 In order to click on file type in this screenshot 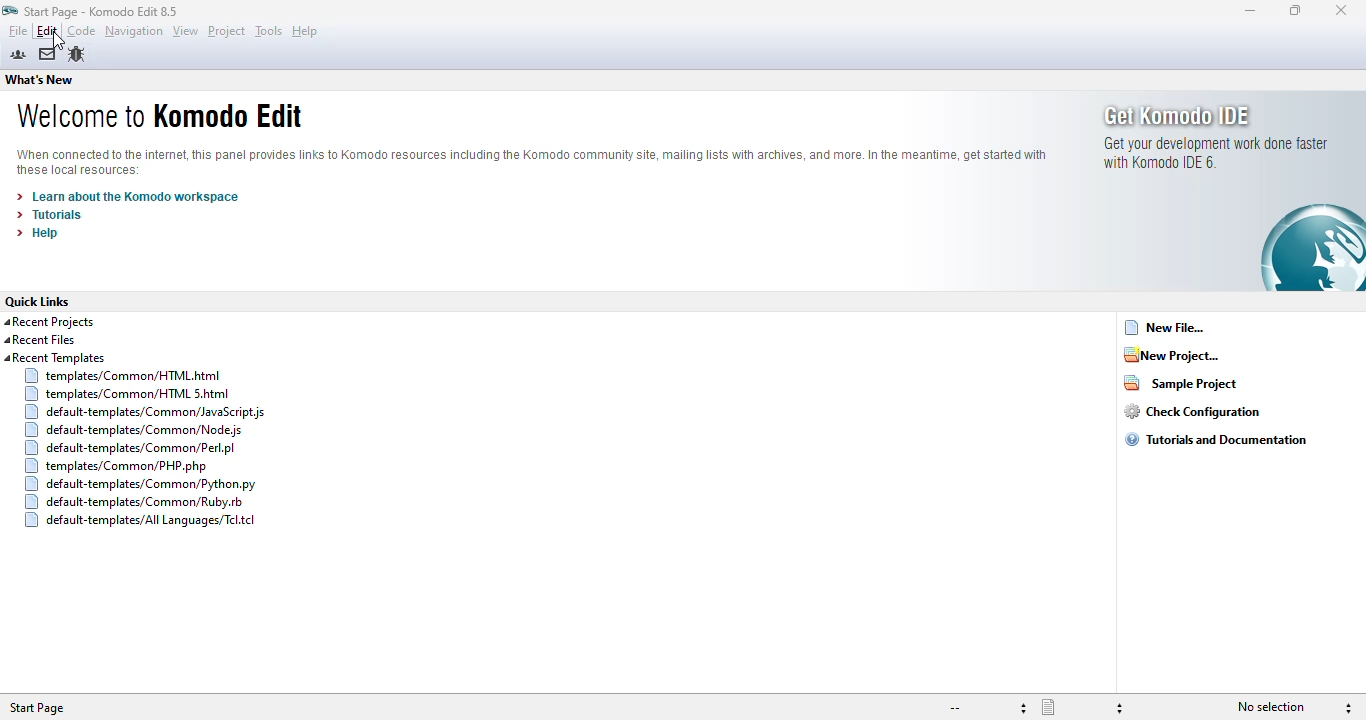, I will do `click(1083, 708)`.